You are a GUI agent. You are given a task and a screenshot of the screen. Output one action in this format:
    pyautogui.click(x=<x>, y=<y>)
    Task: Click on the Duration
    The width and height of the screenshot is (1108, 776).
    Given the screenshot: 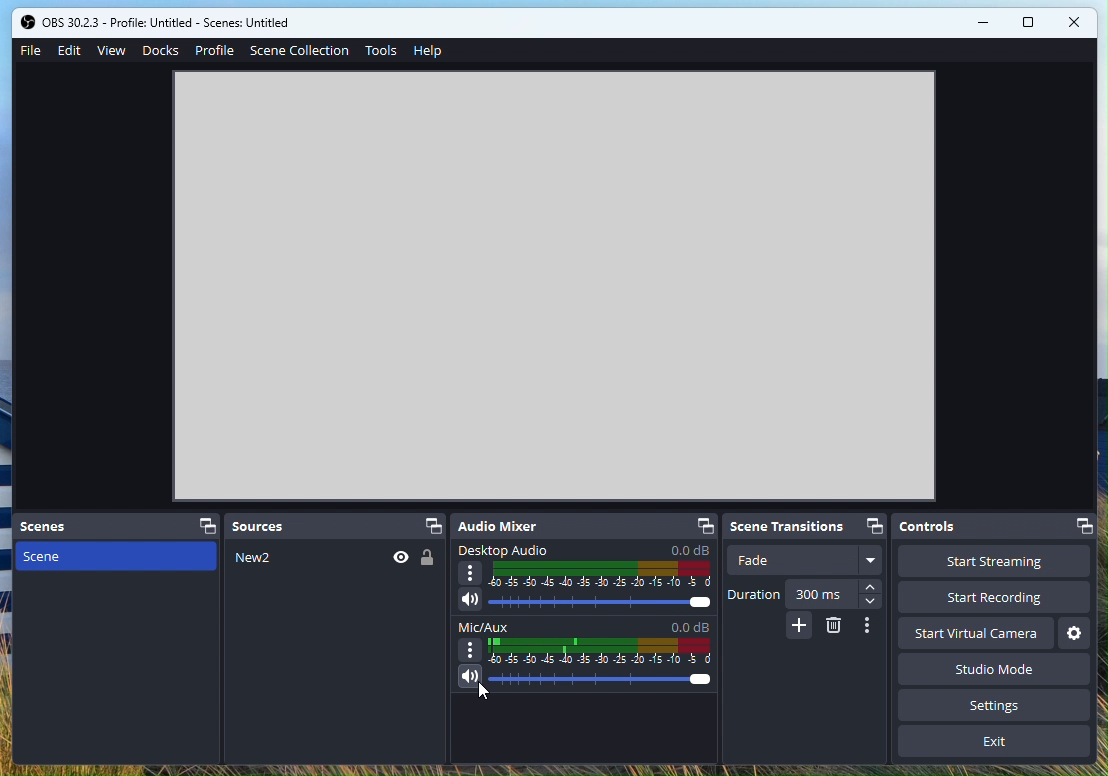 What is the action you would take?
    pyautogui.click(x=807, y=595)
    